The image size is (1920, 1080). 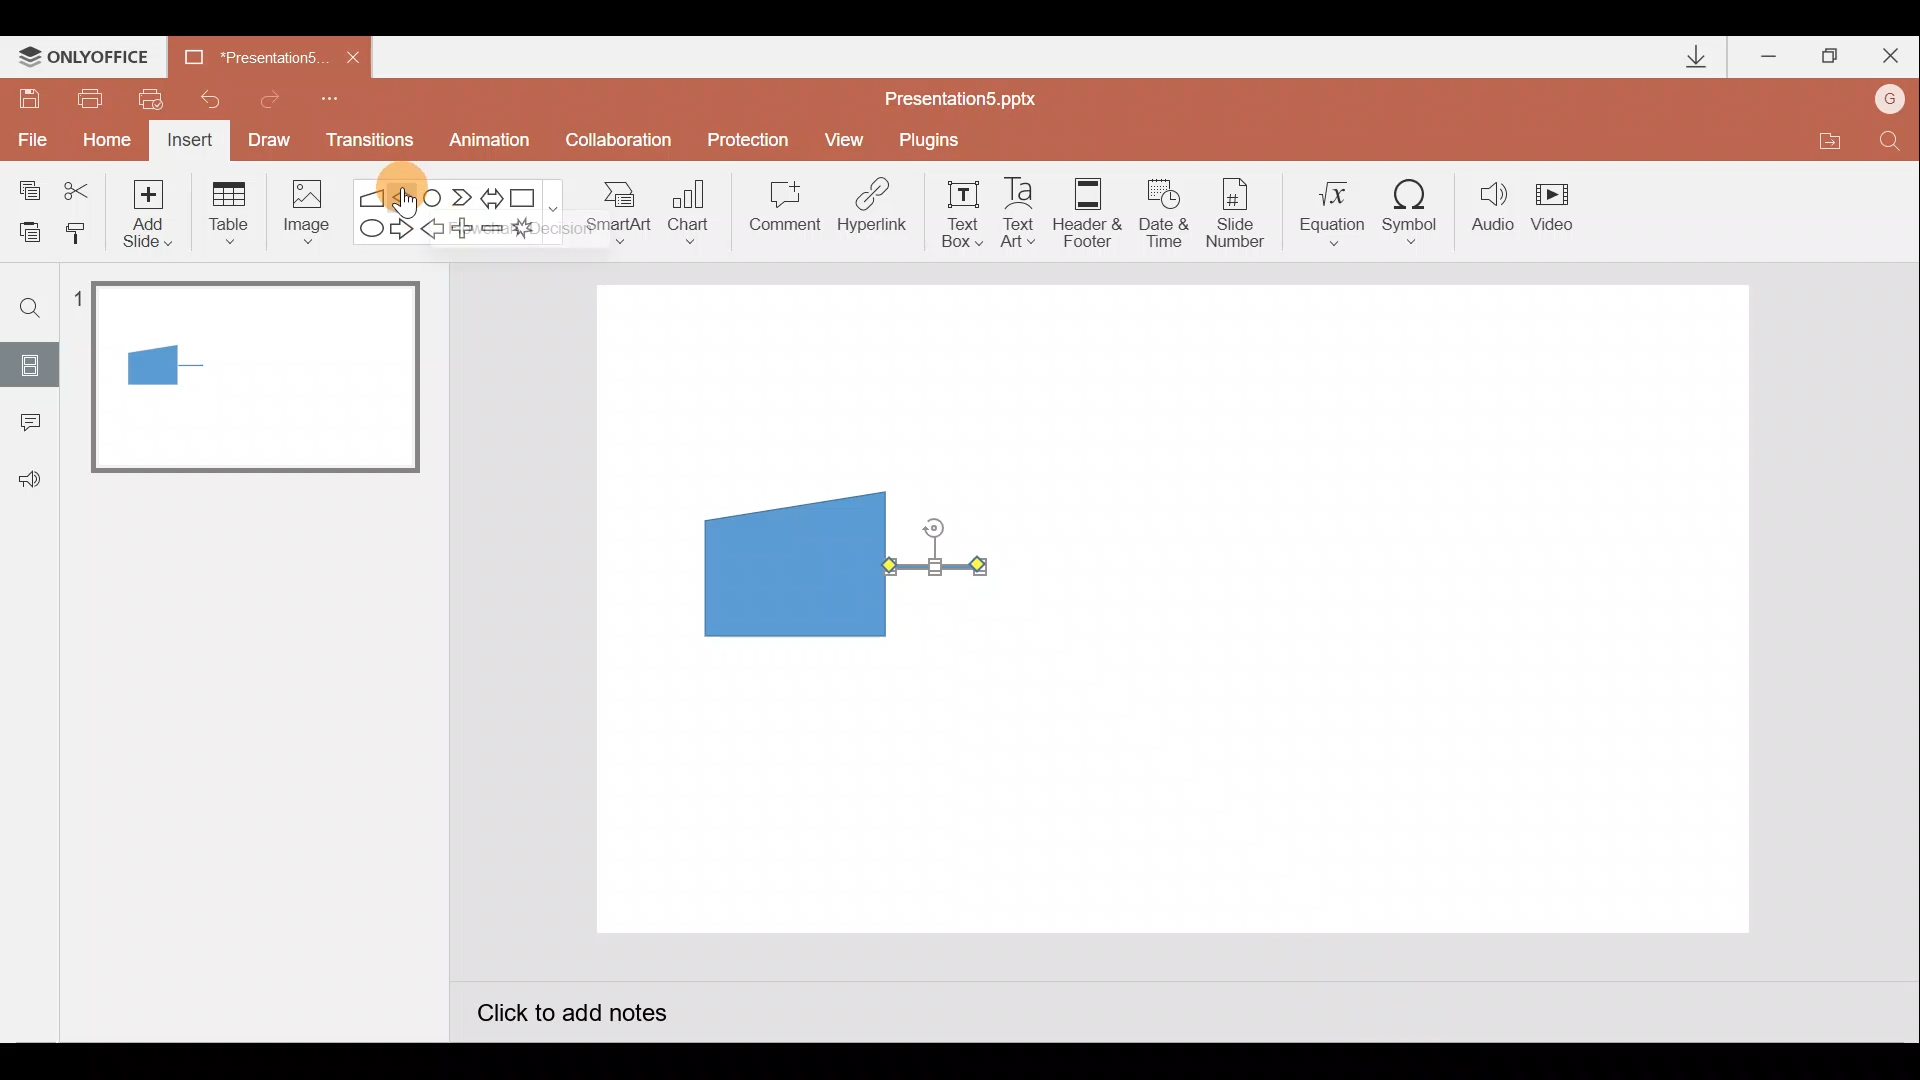 What do you see at coordinates (1560, 209) in the screenshot?
I see `Video` at bounding box center [1560, 209].